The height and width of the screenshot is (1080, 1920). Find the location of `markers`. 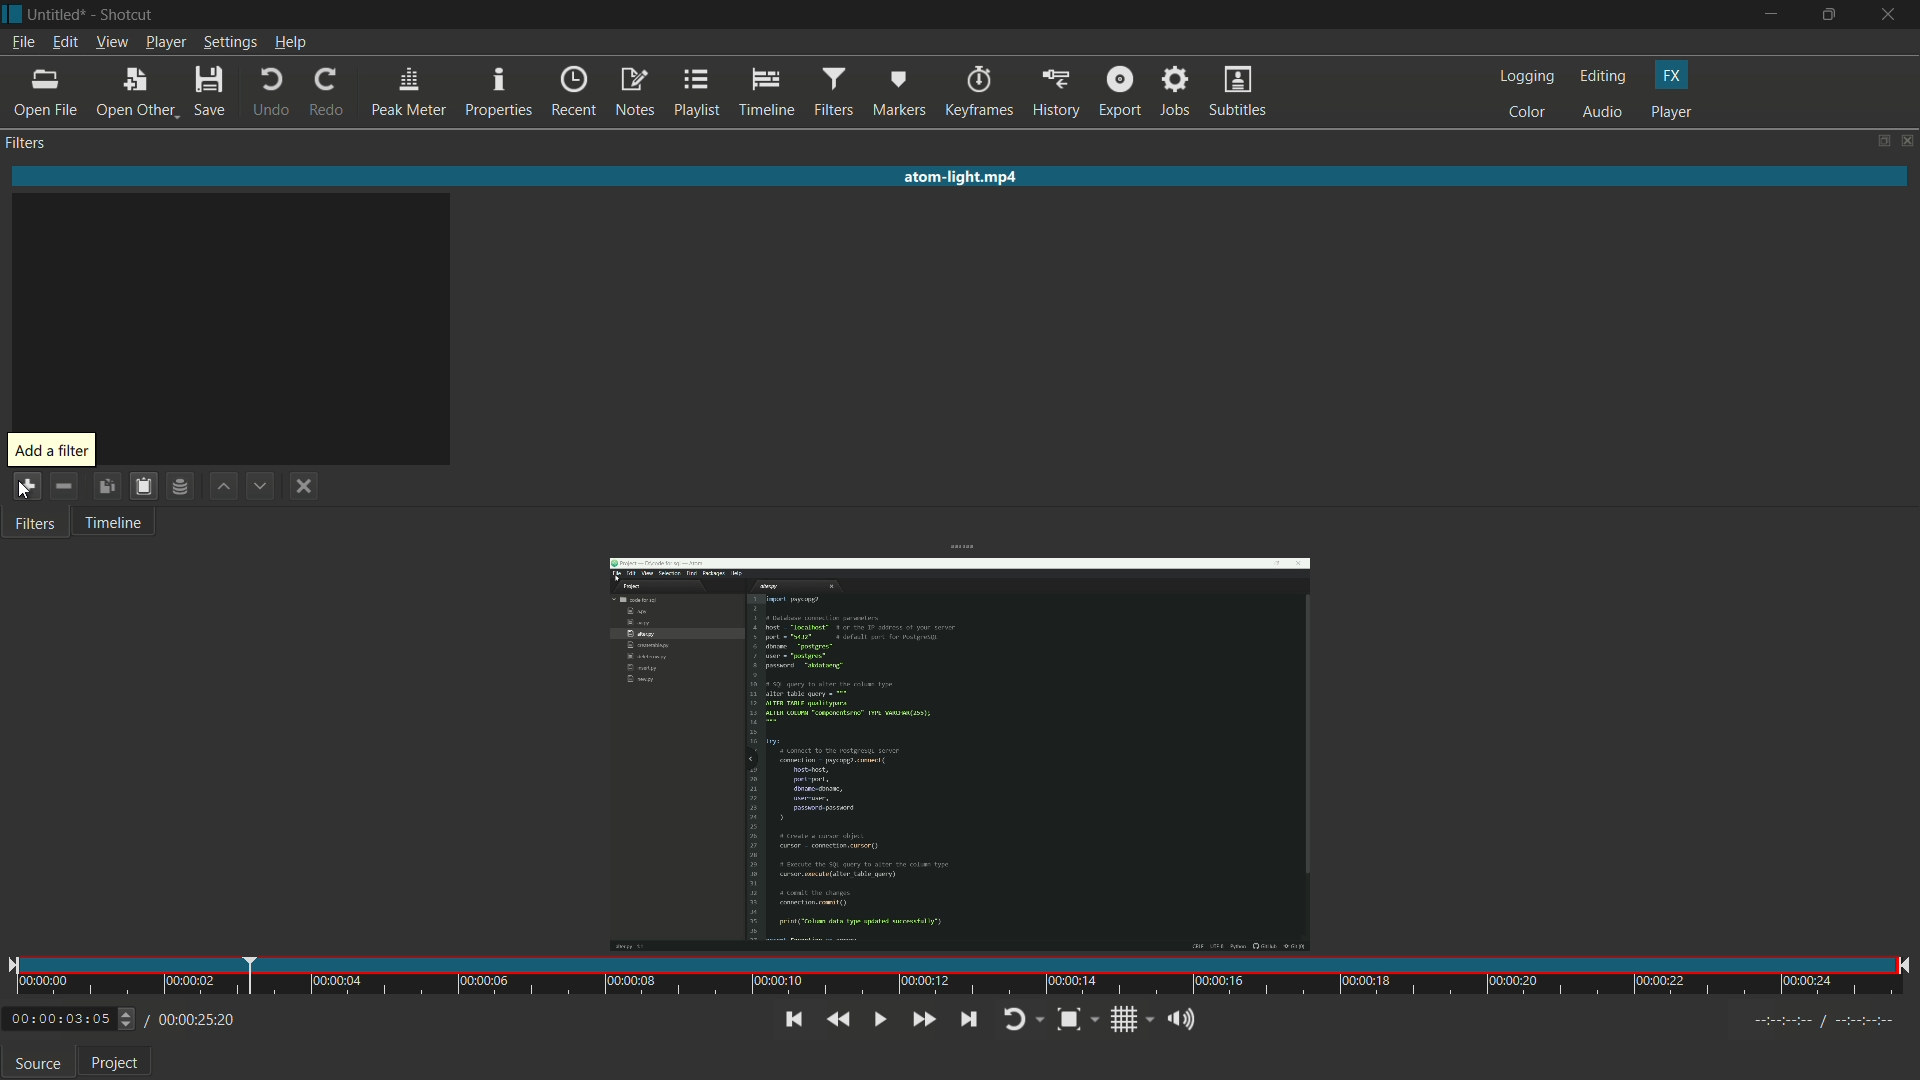

markers is located at coordinates (900, 92).